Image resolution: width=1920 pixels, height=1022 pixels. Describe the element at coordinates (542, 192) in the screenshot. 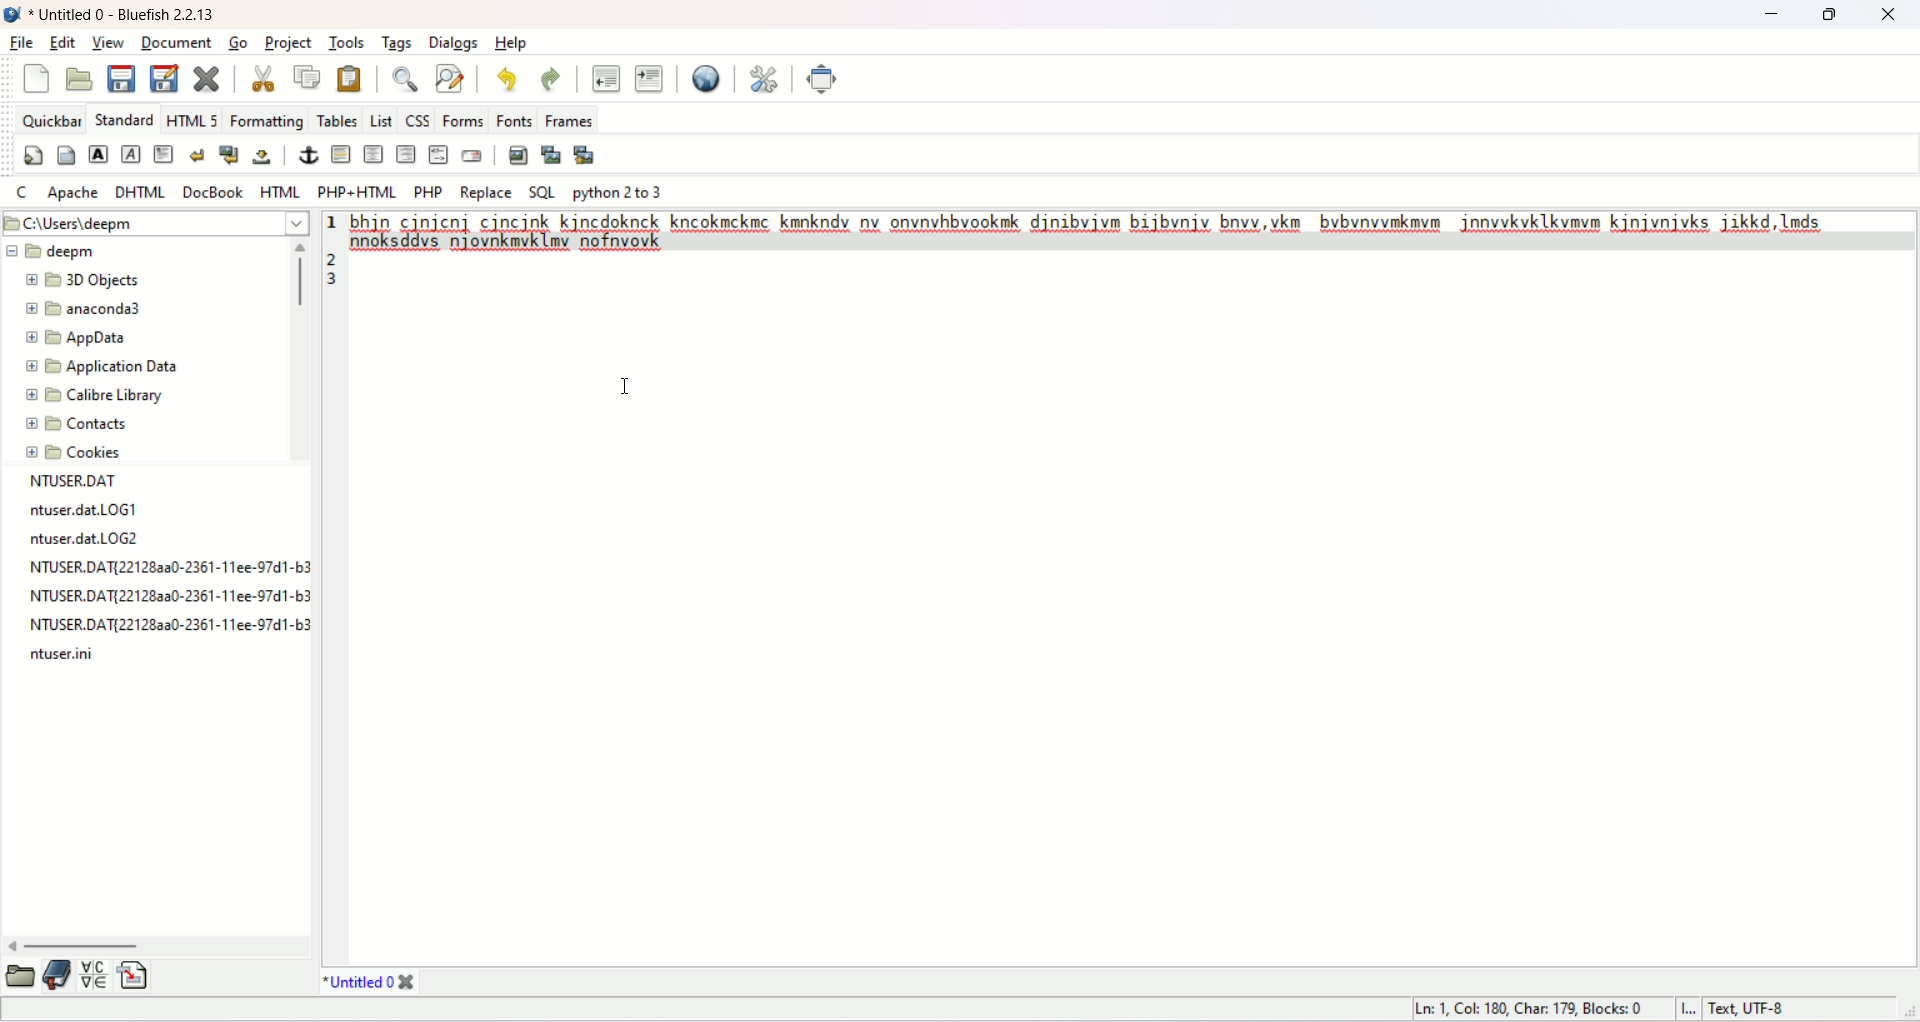

I see `SQL` at that location.